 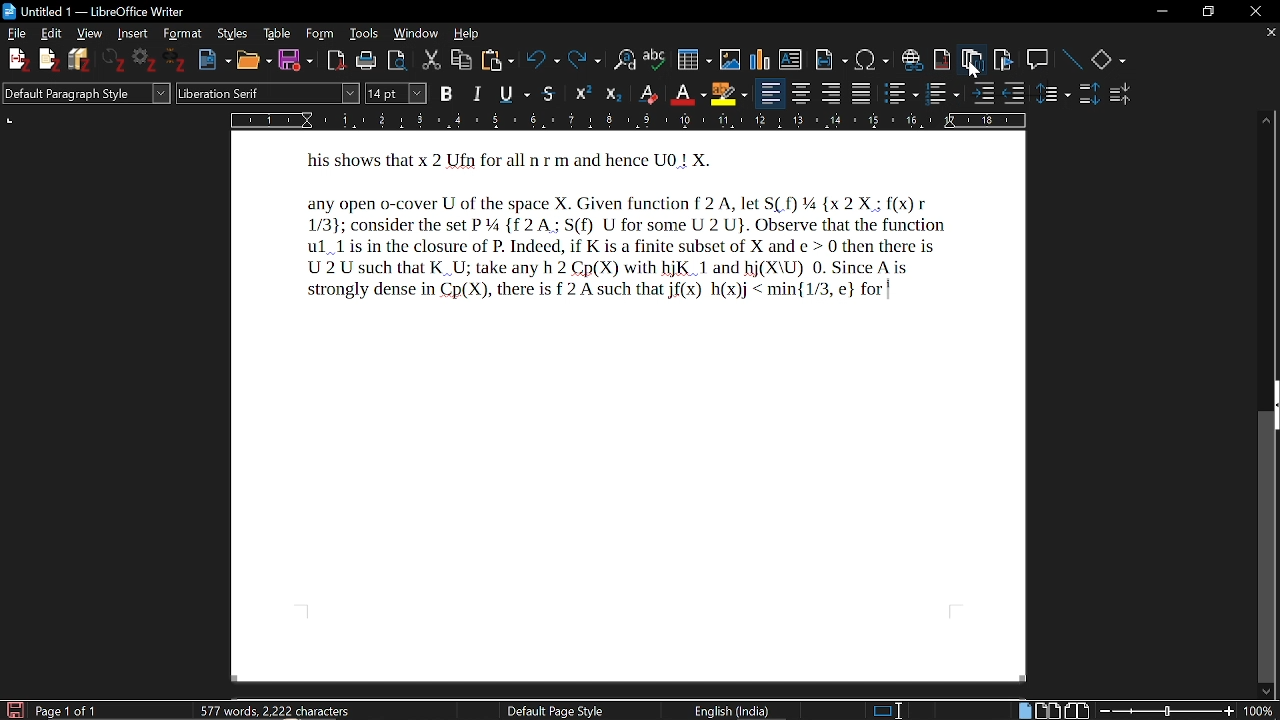 I want to click on Format, so click(x=182, y=33).